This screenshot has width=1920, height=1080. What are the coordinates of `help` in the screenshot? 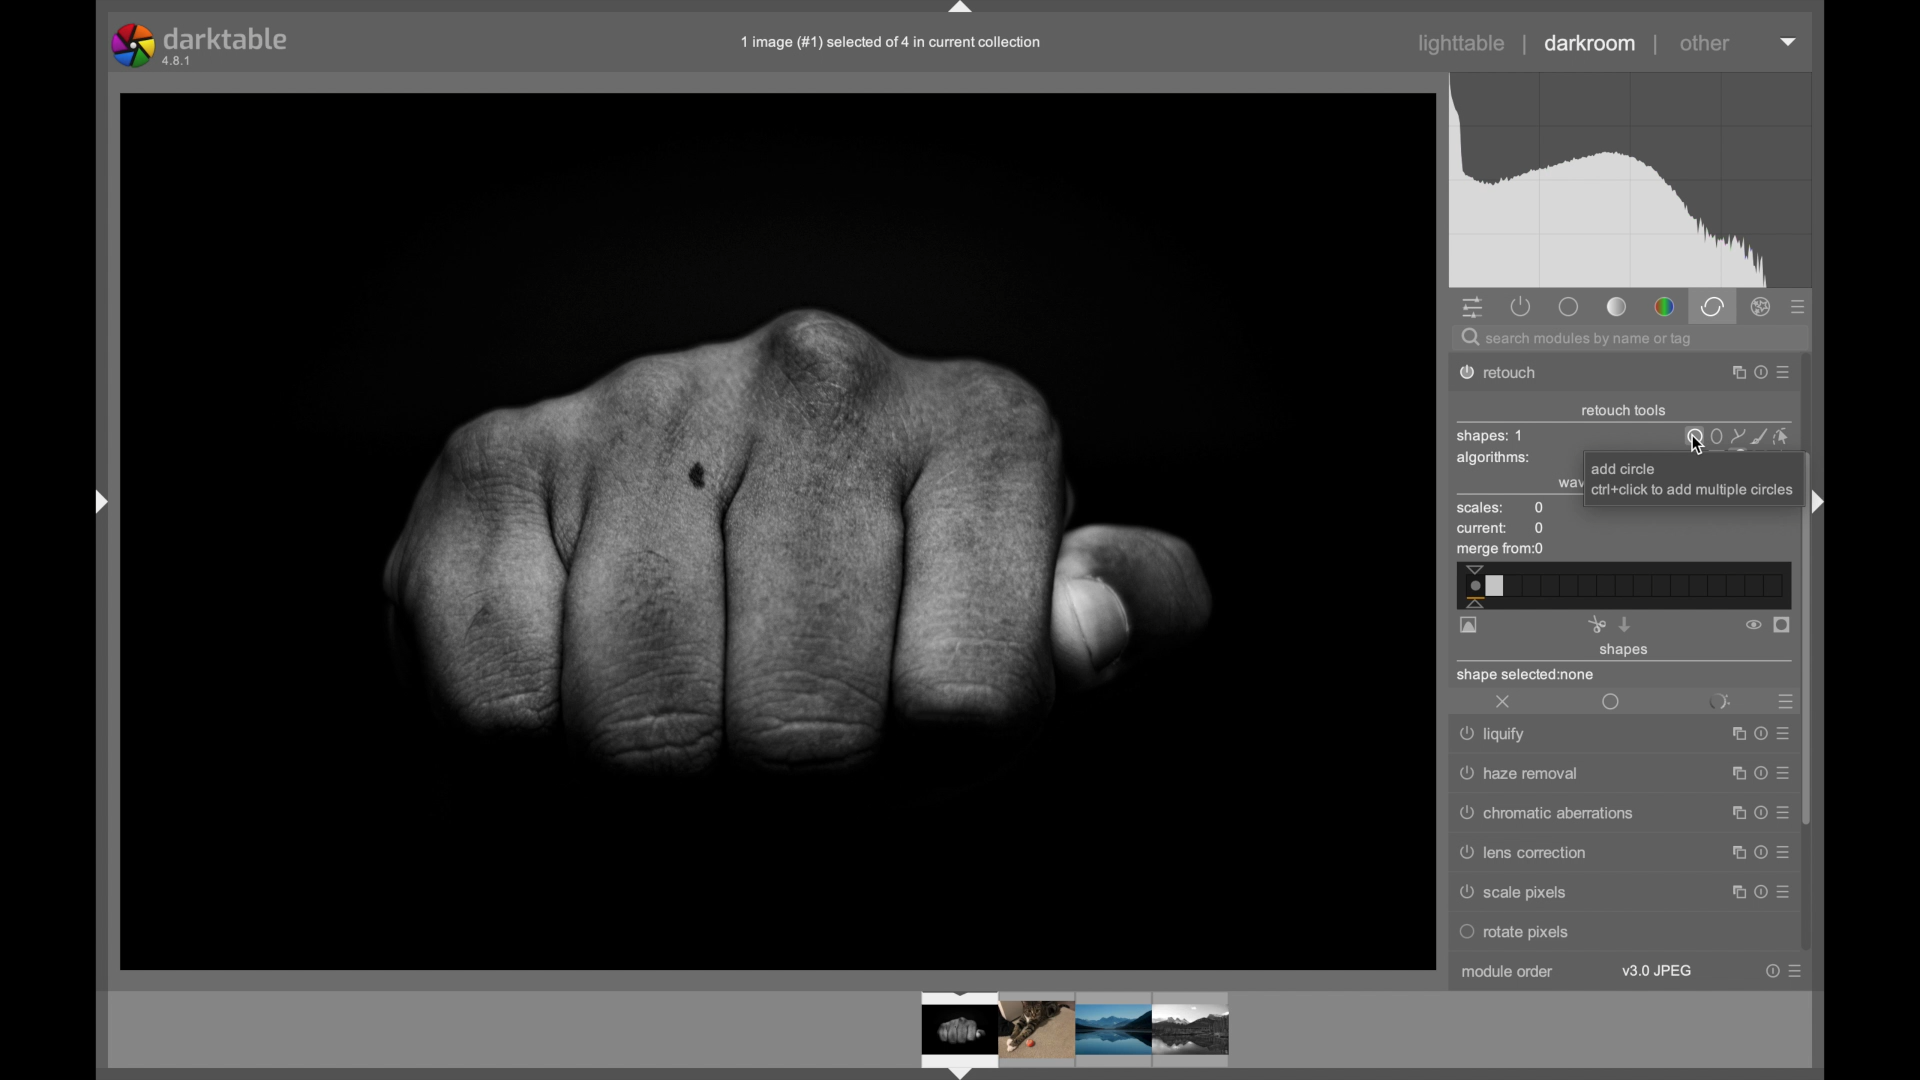 It's located at (1758, 853).